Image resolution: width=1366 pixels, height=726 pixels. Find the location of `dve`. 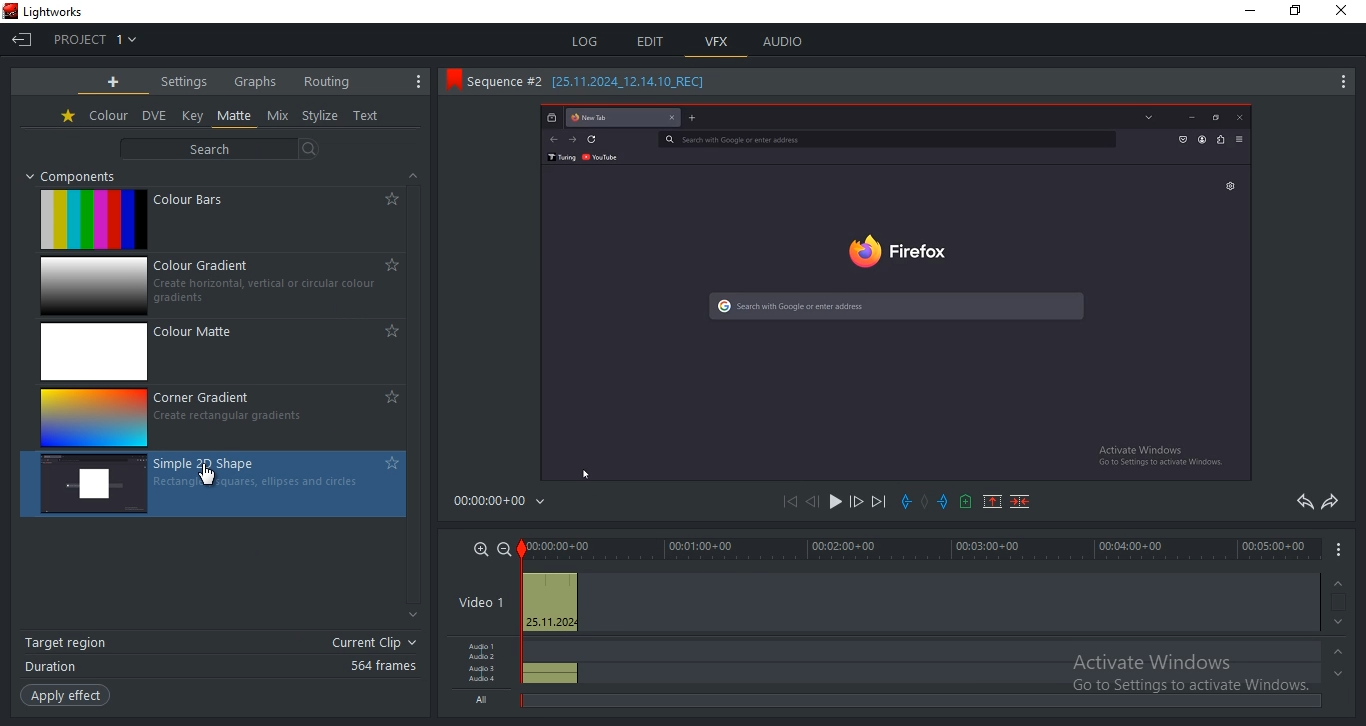

dve is located at coordinates (156, 116).